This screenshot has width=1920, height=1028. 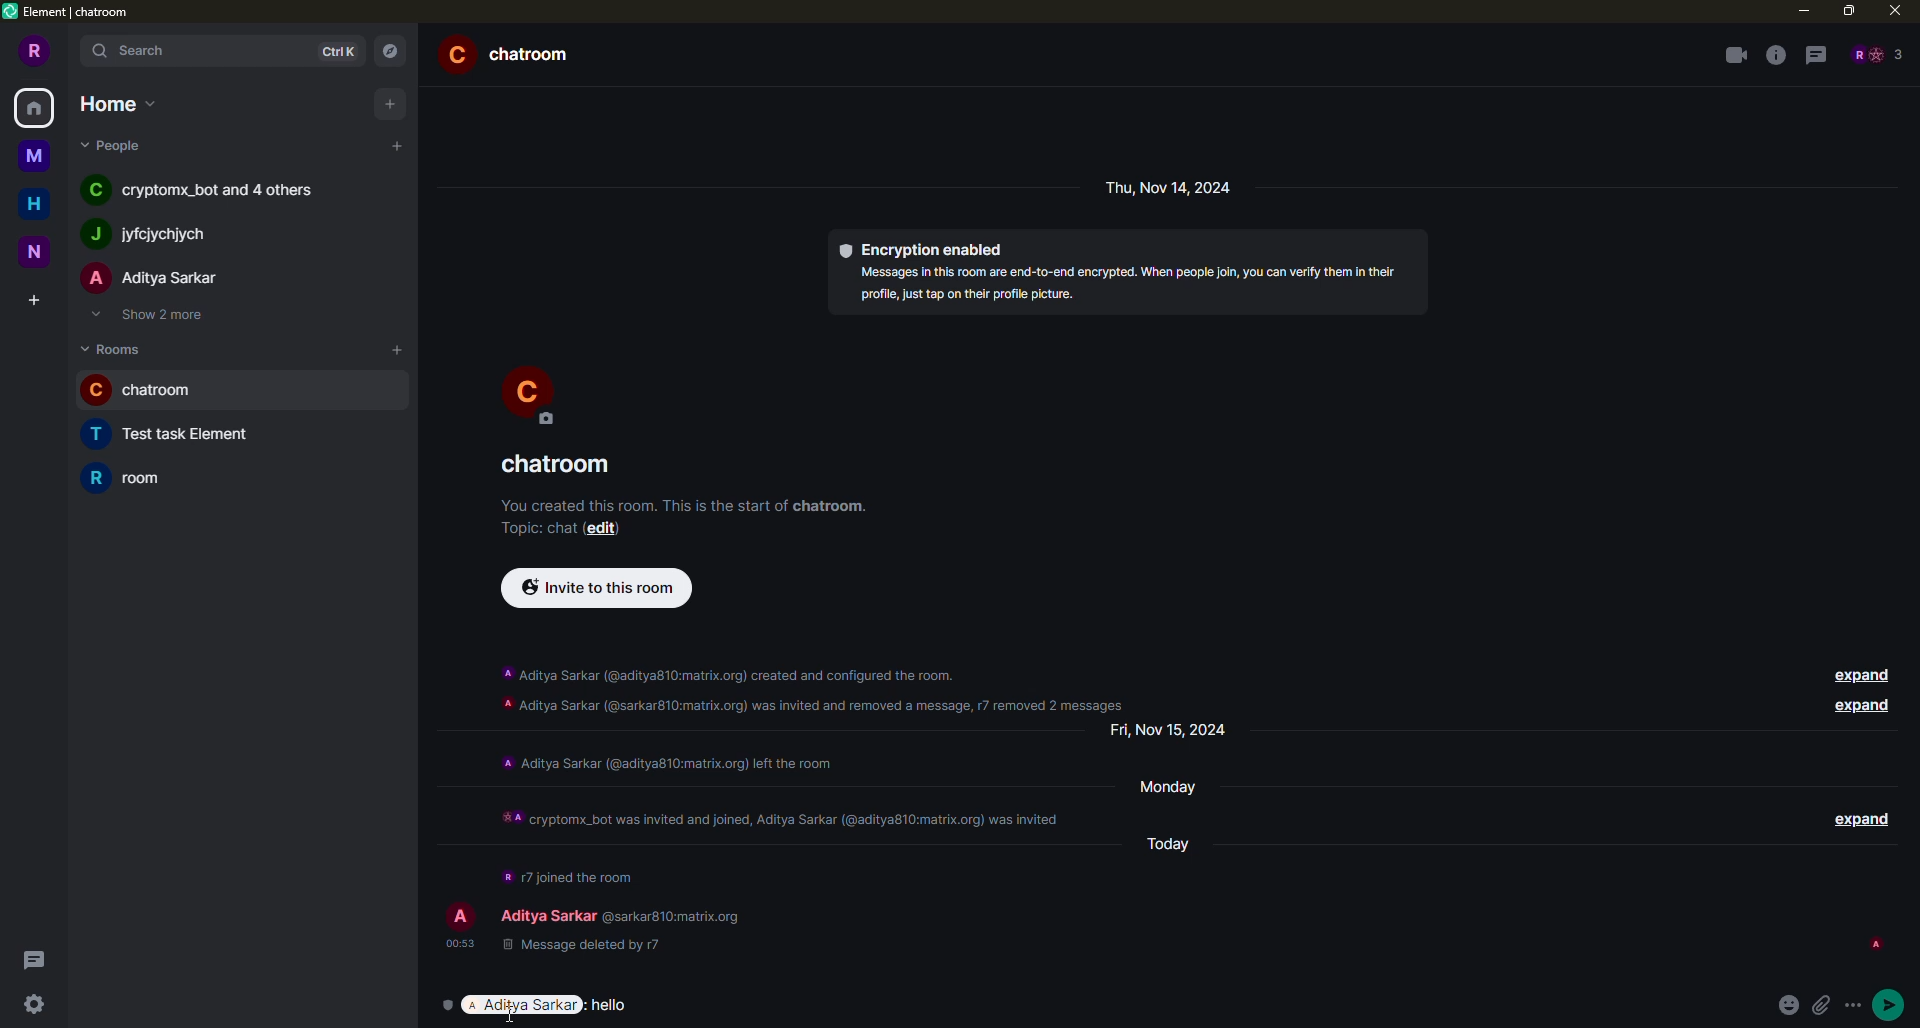 I want to click on space, so click(x=32, y=152).